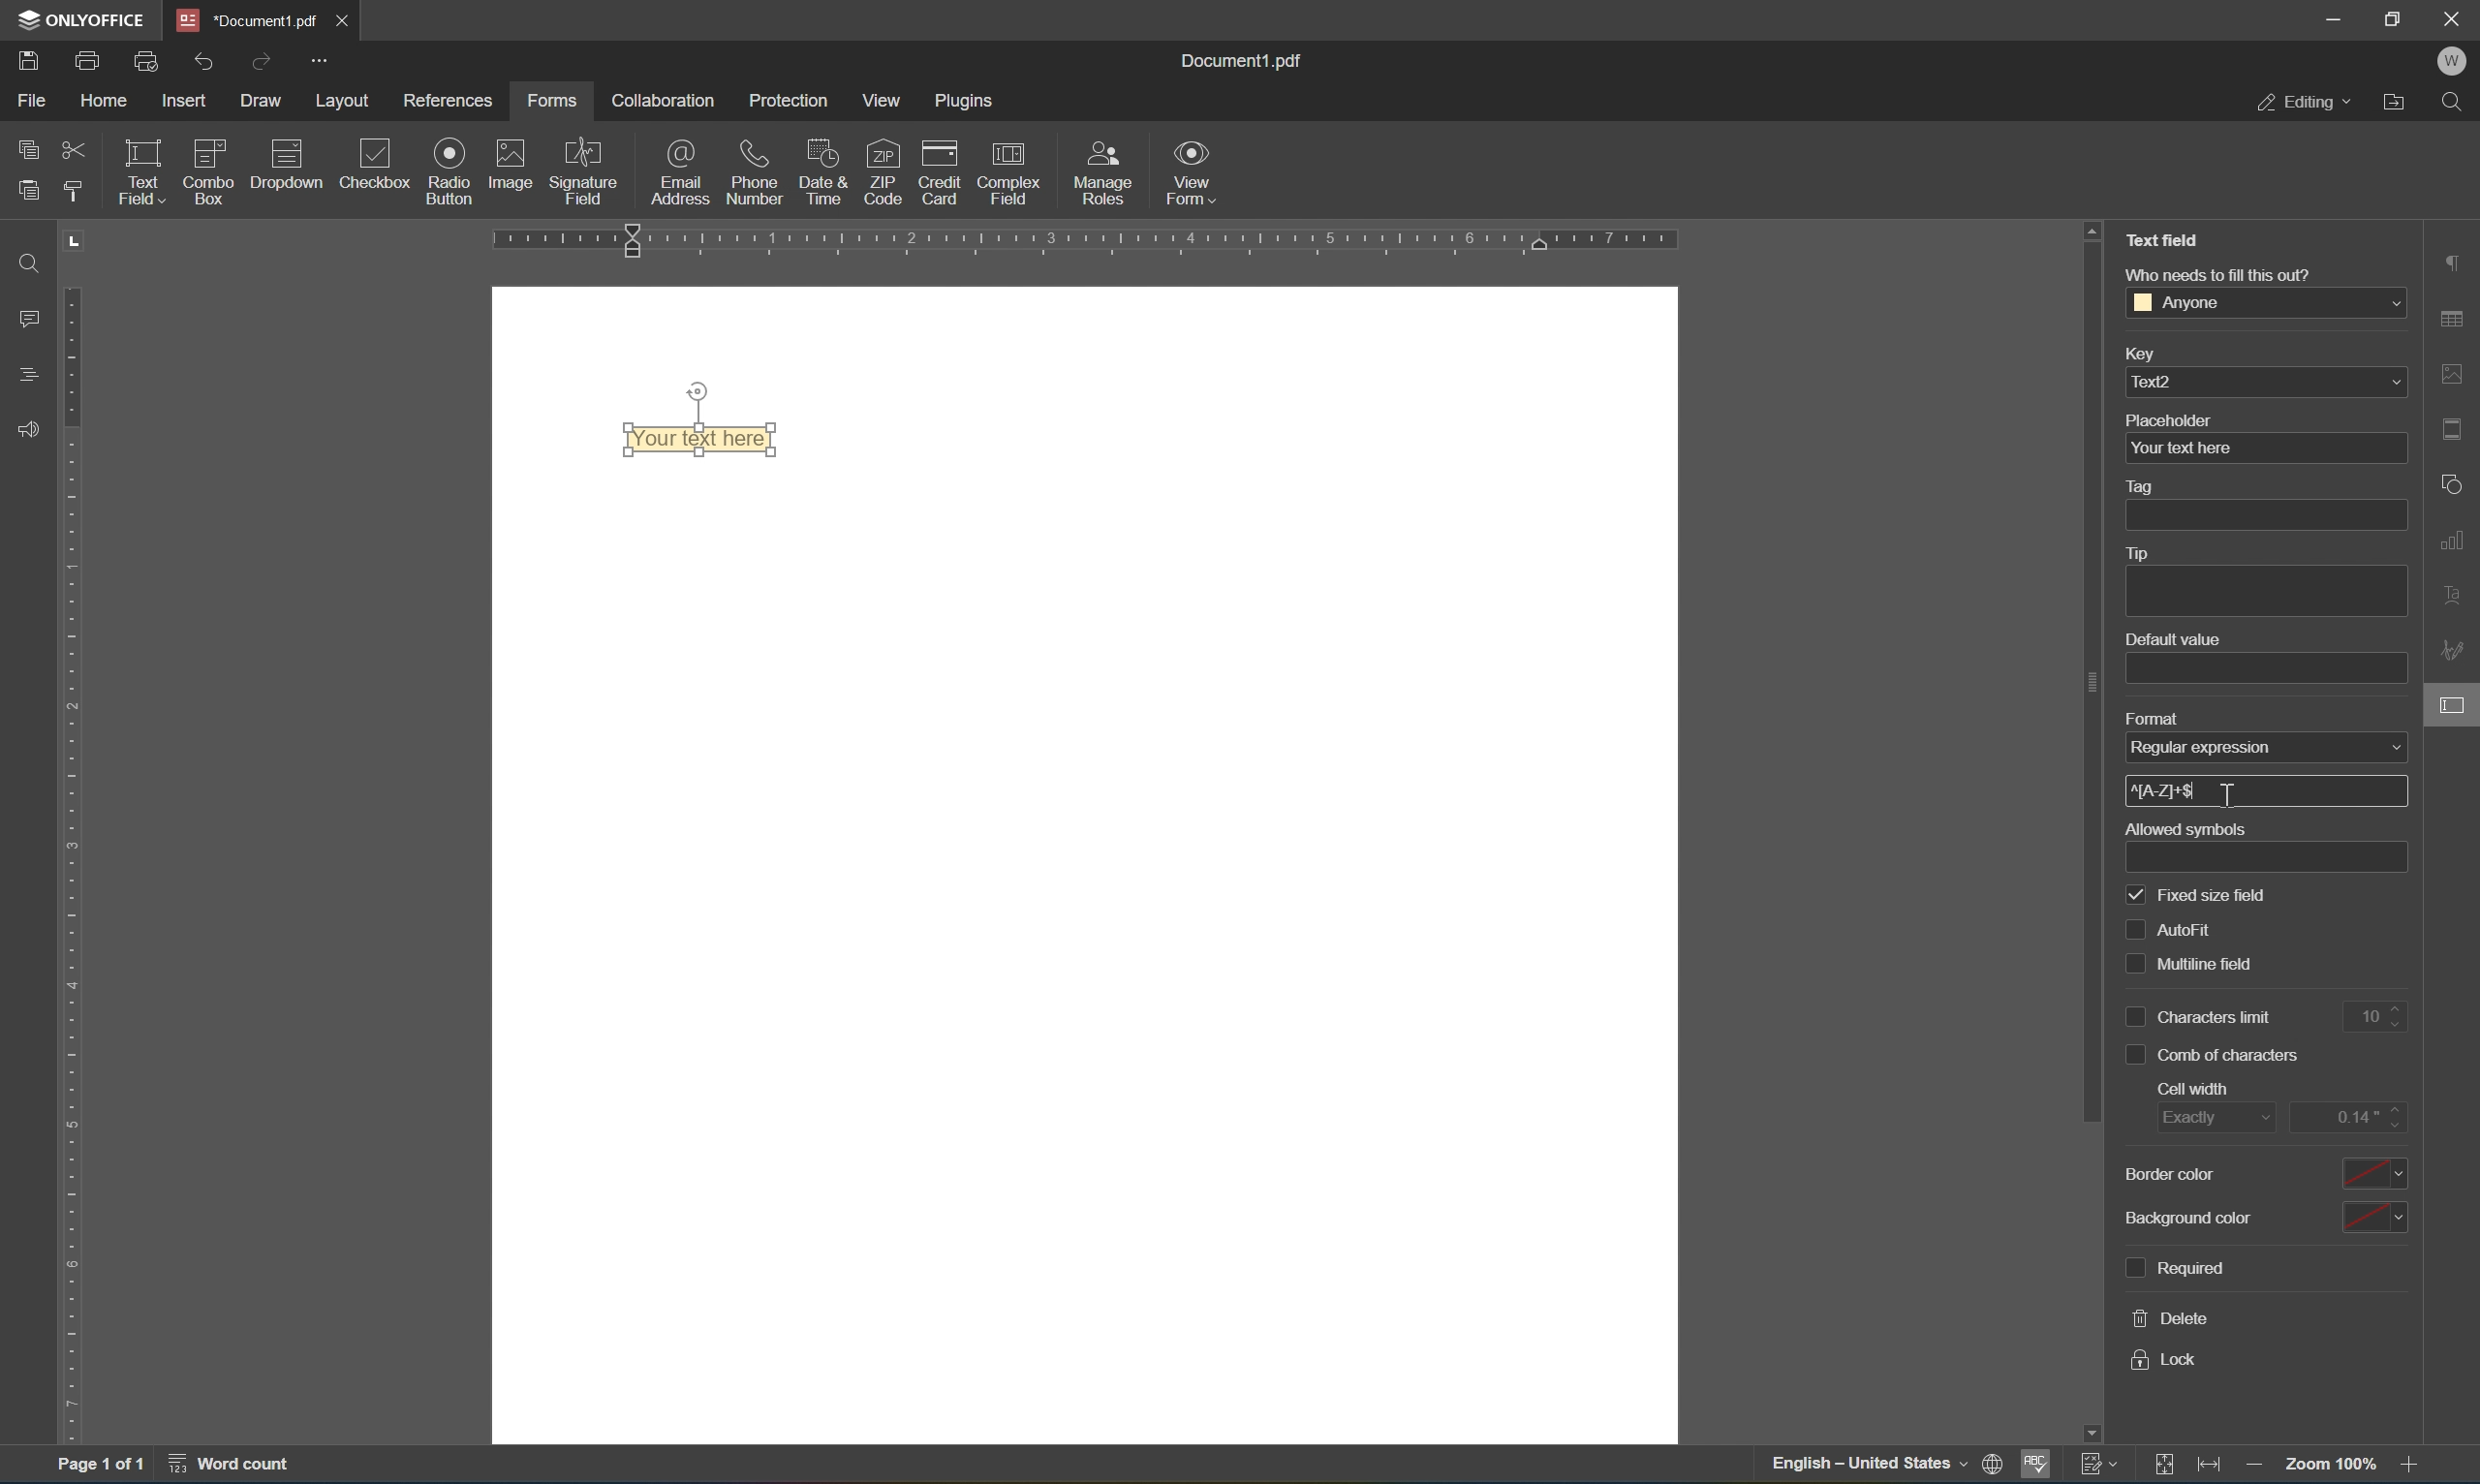 The height and width of the screenshot is (1484, 2480). Describe the element at coordinates (30, 63) in the screenshot. I see `save` at that location.